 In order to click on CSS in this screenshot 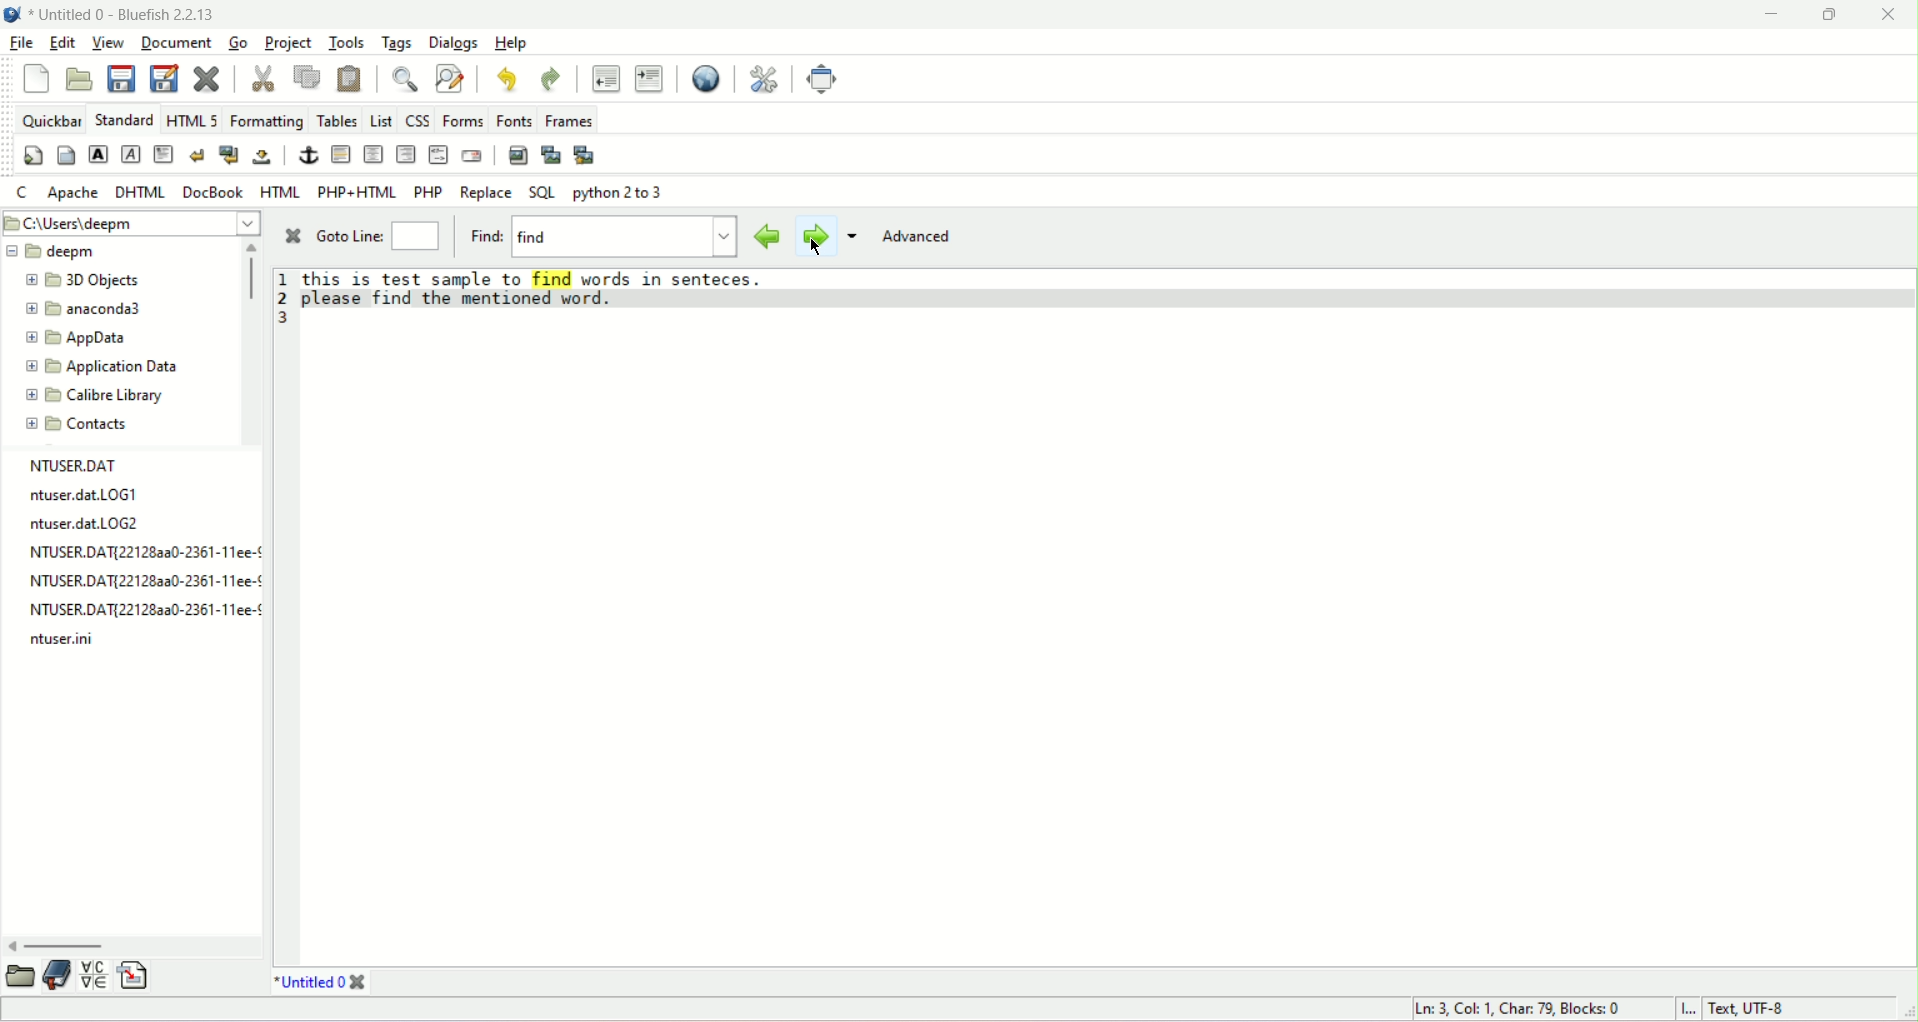, I will do `click(414, 121)`.